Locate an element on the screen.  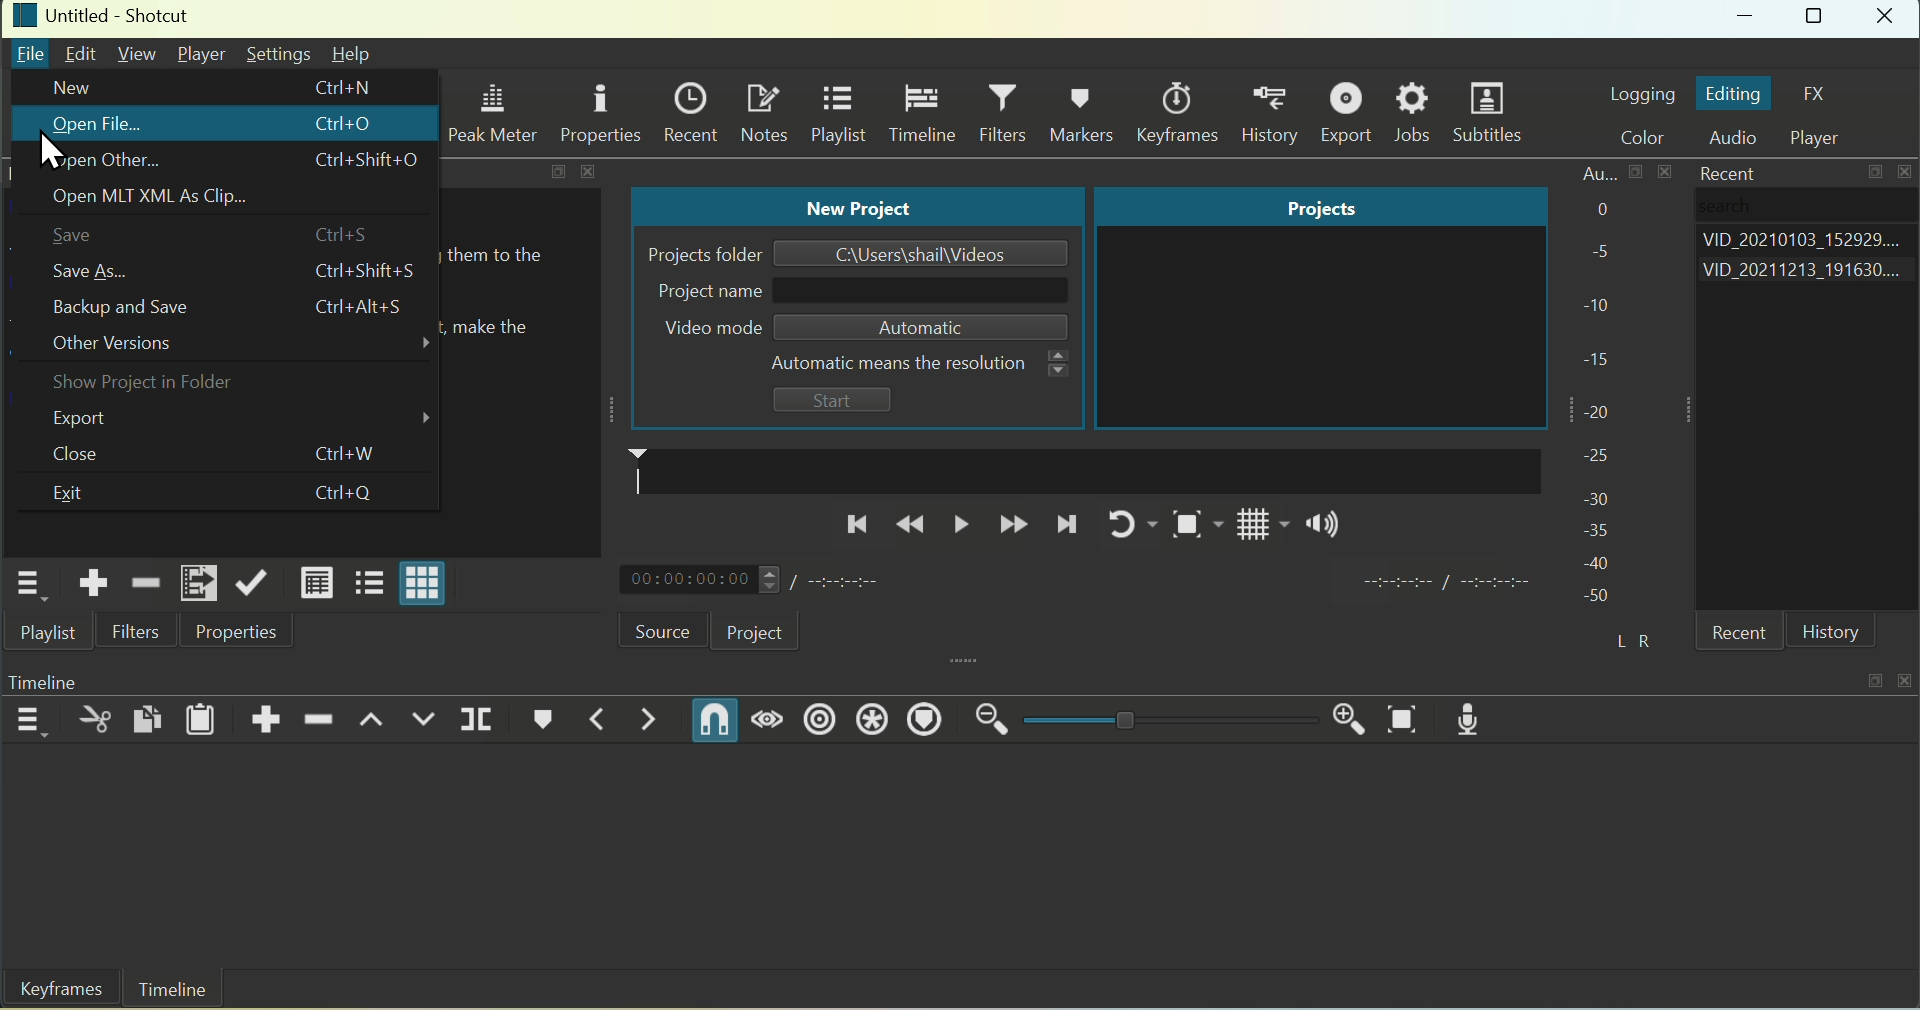
History is located at coordinates (1831, 632).